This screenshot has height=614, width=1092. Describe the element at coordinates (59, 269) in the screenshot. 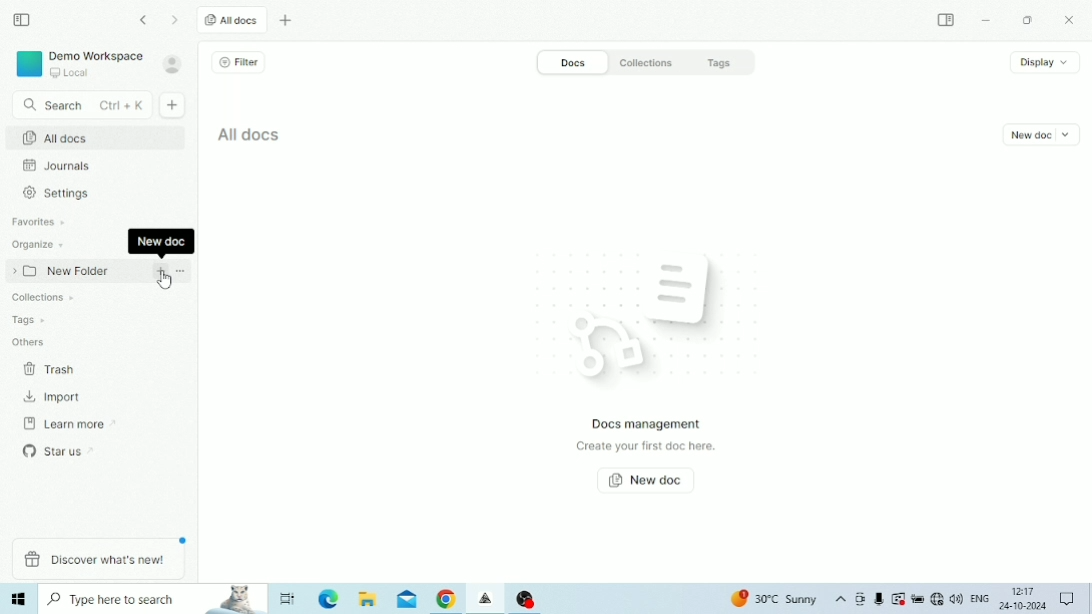

I see `New Folder` at that location.